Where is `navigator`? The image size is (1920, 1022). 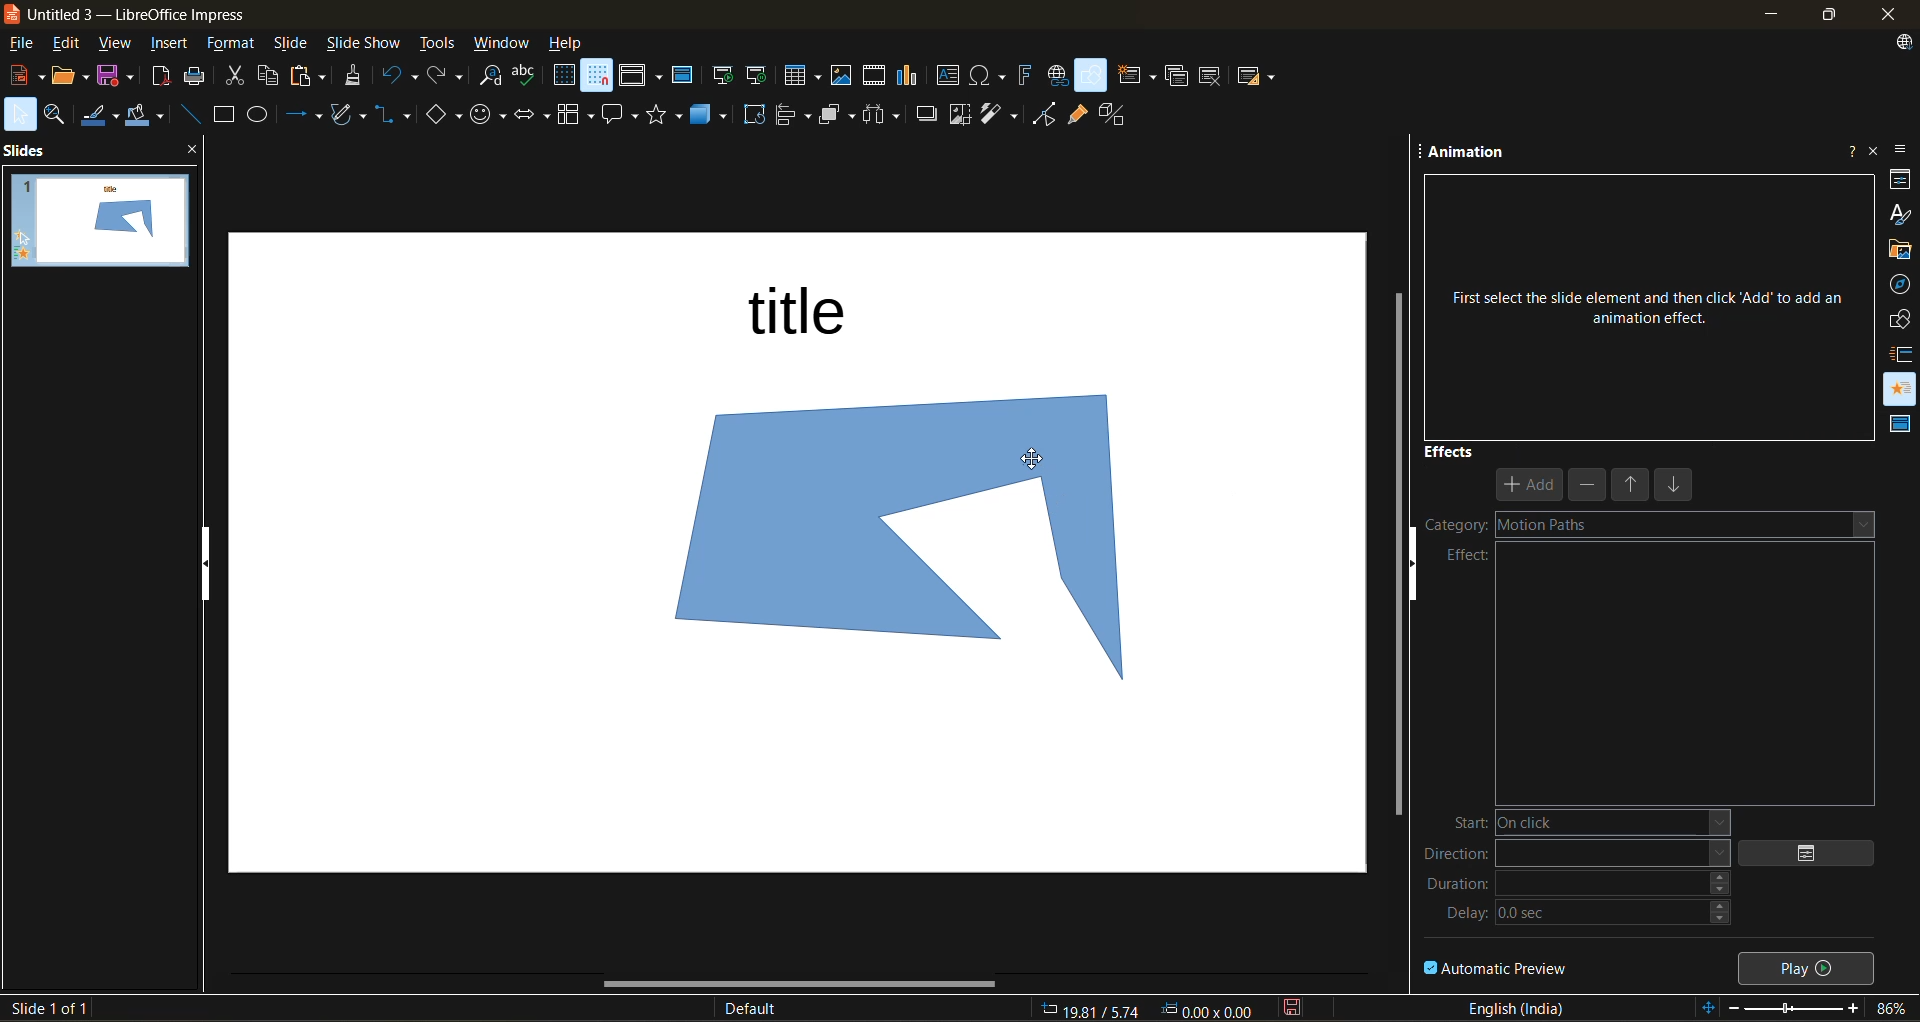 navigator is located at coordinates (1903, 285).